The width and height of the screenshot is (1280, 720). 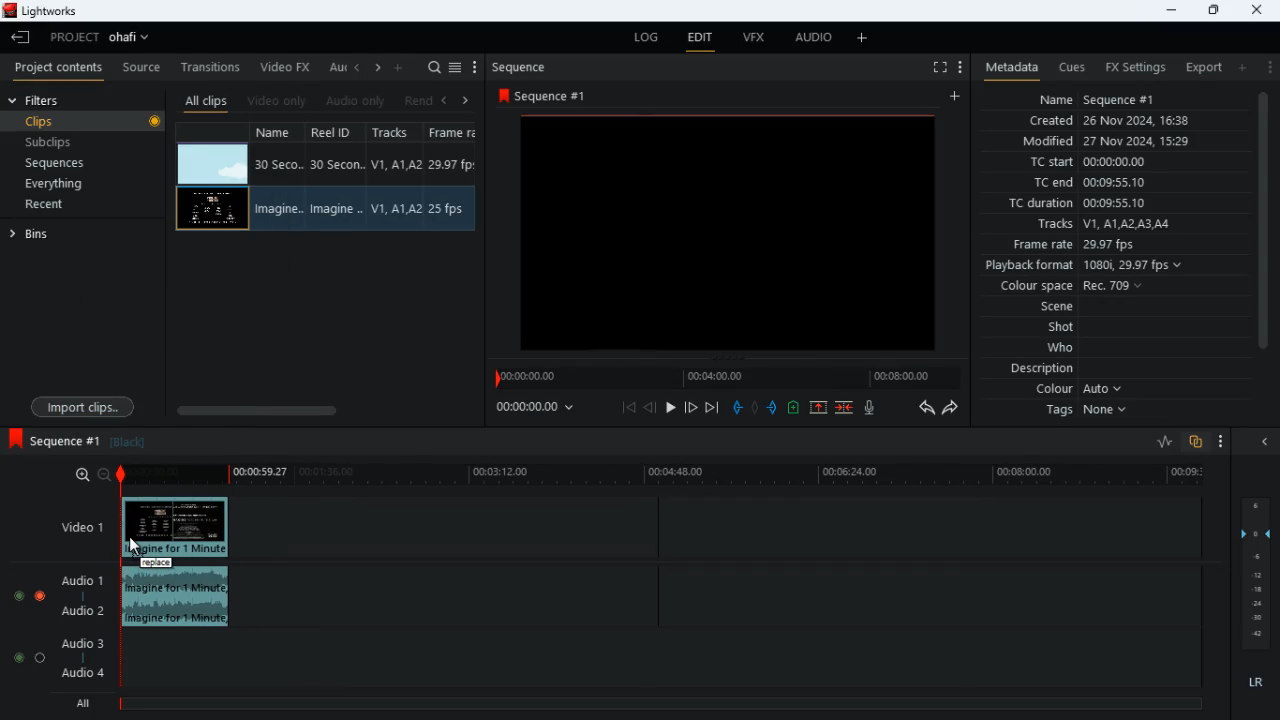 What do you see at coordinates (206, 101) in the screenshot?
I see `all clips` at bounding box center [206, 101].